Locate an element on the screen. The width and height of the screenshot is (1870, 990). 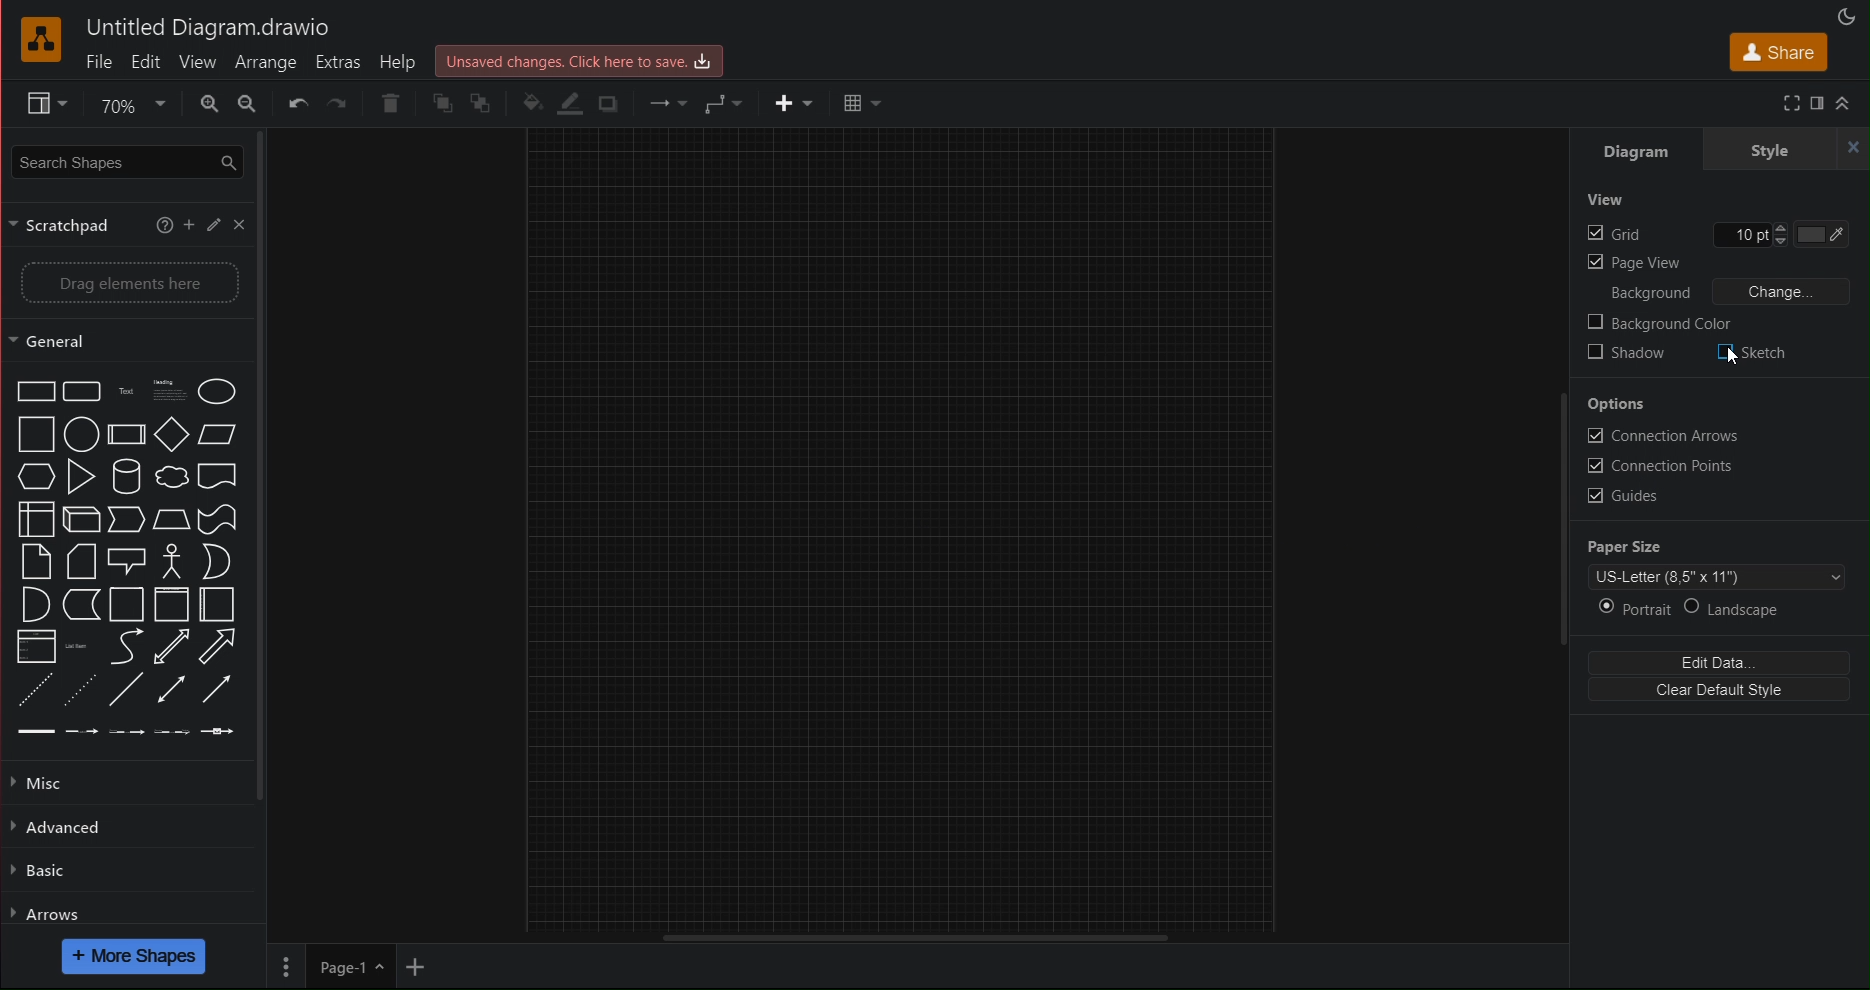
Line Color is located at coordinates (567, 103).